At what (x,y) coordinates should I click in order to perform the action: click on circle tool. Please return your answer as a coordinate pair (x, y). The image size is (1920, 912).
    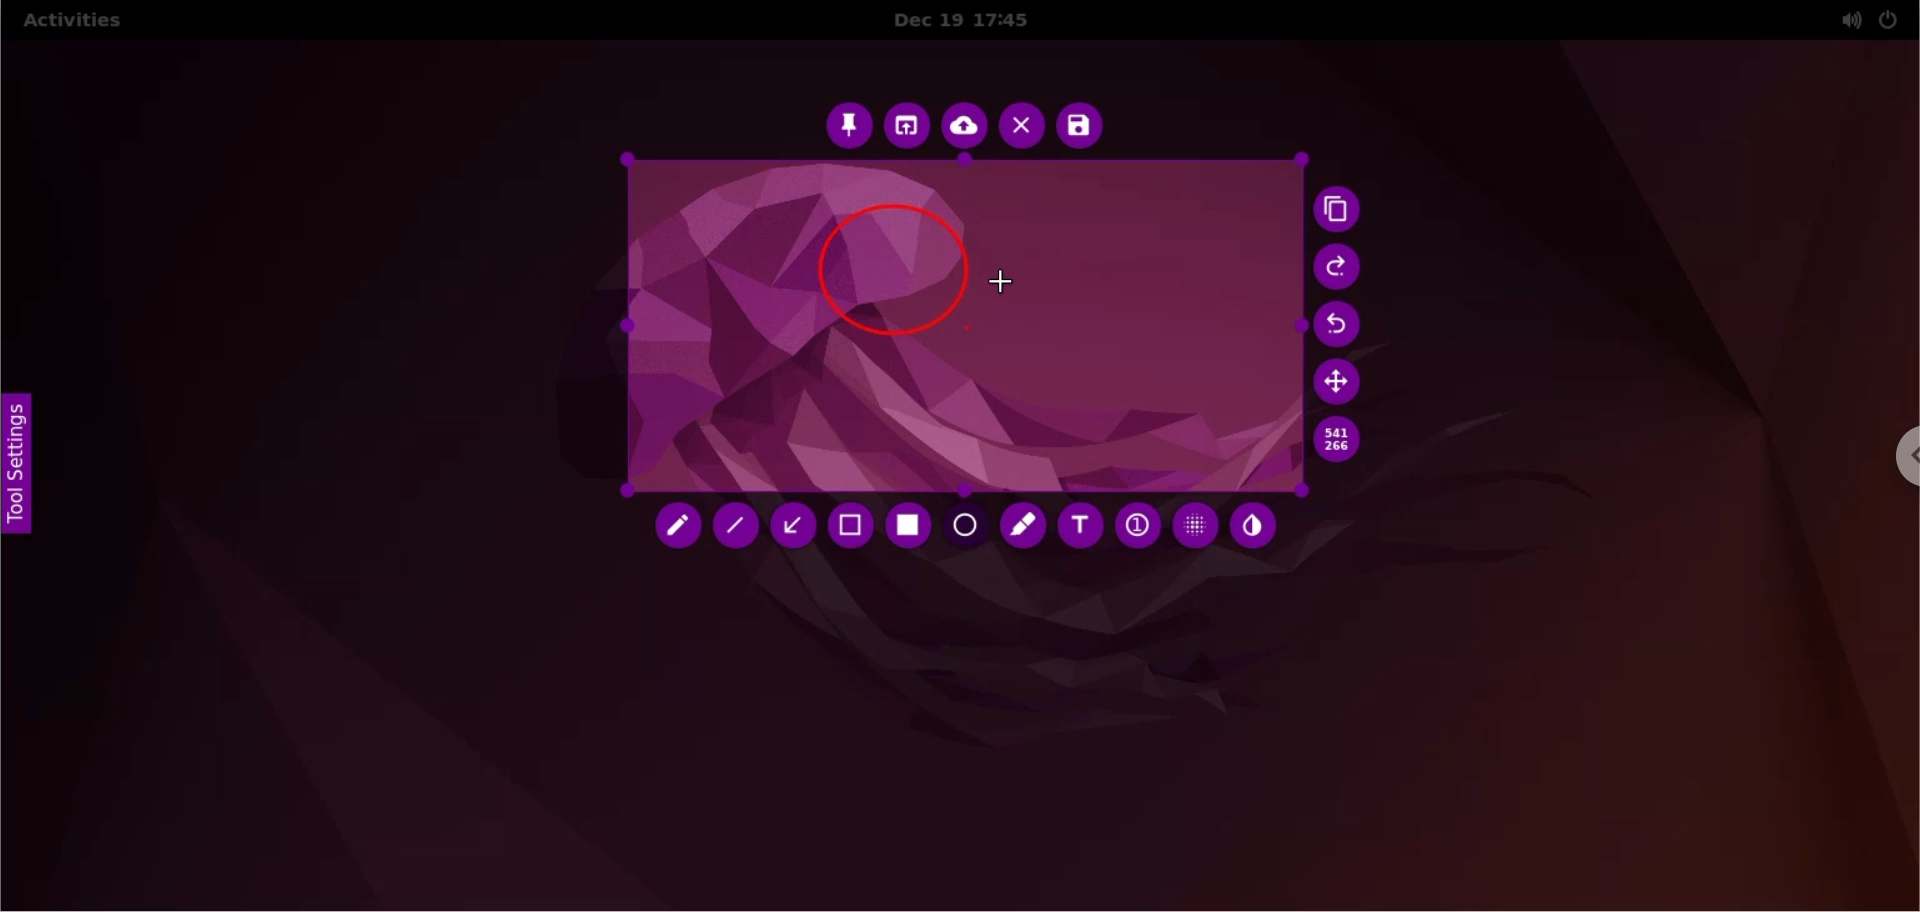
    Looking at the image, I should click on (967, 528).